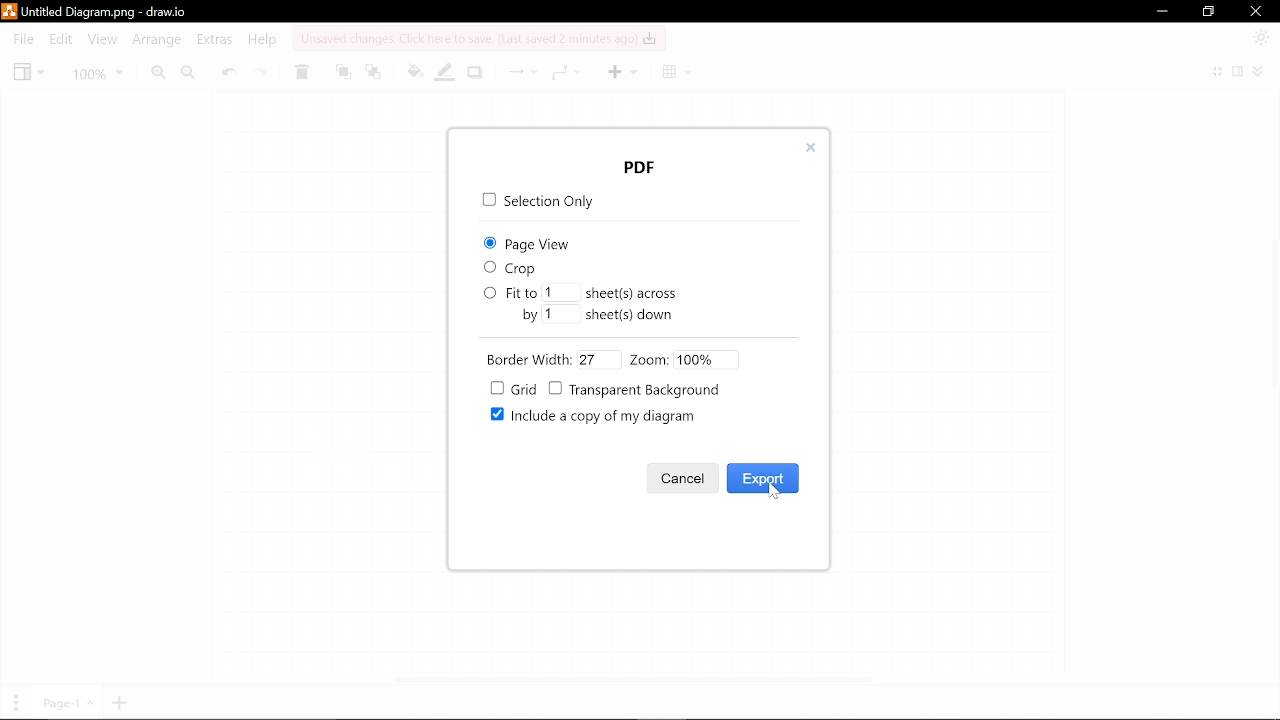 Image resolution: width=1280 pixels, height=720 pixels. What do you see at coordinates (683, 358) in the screenshot?
I see `Zoom` at bounding box center [683, 358].